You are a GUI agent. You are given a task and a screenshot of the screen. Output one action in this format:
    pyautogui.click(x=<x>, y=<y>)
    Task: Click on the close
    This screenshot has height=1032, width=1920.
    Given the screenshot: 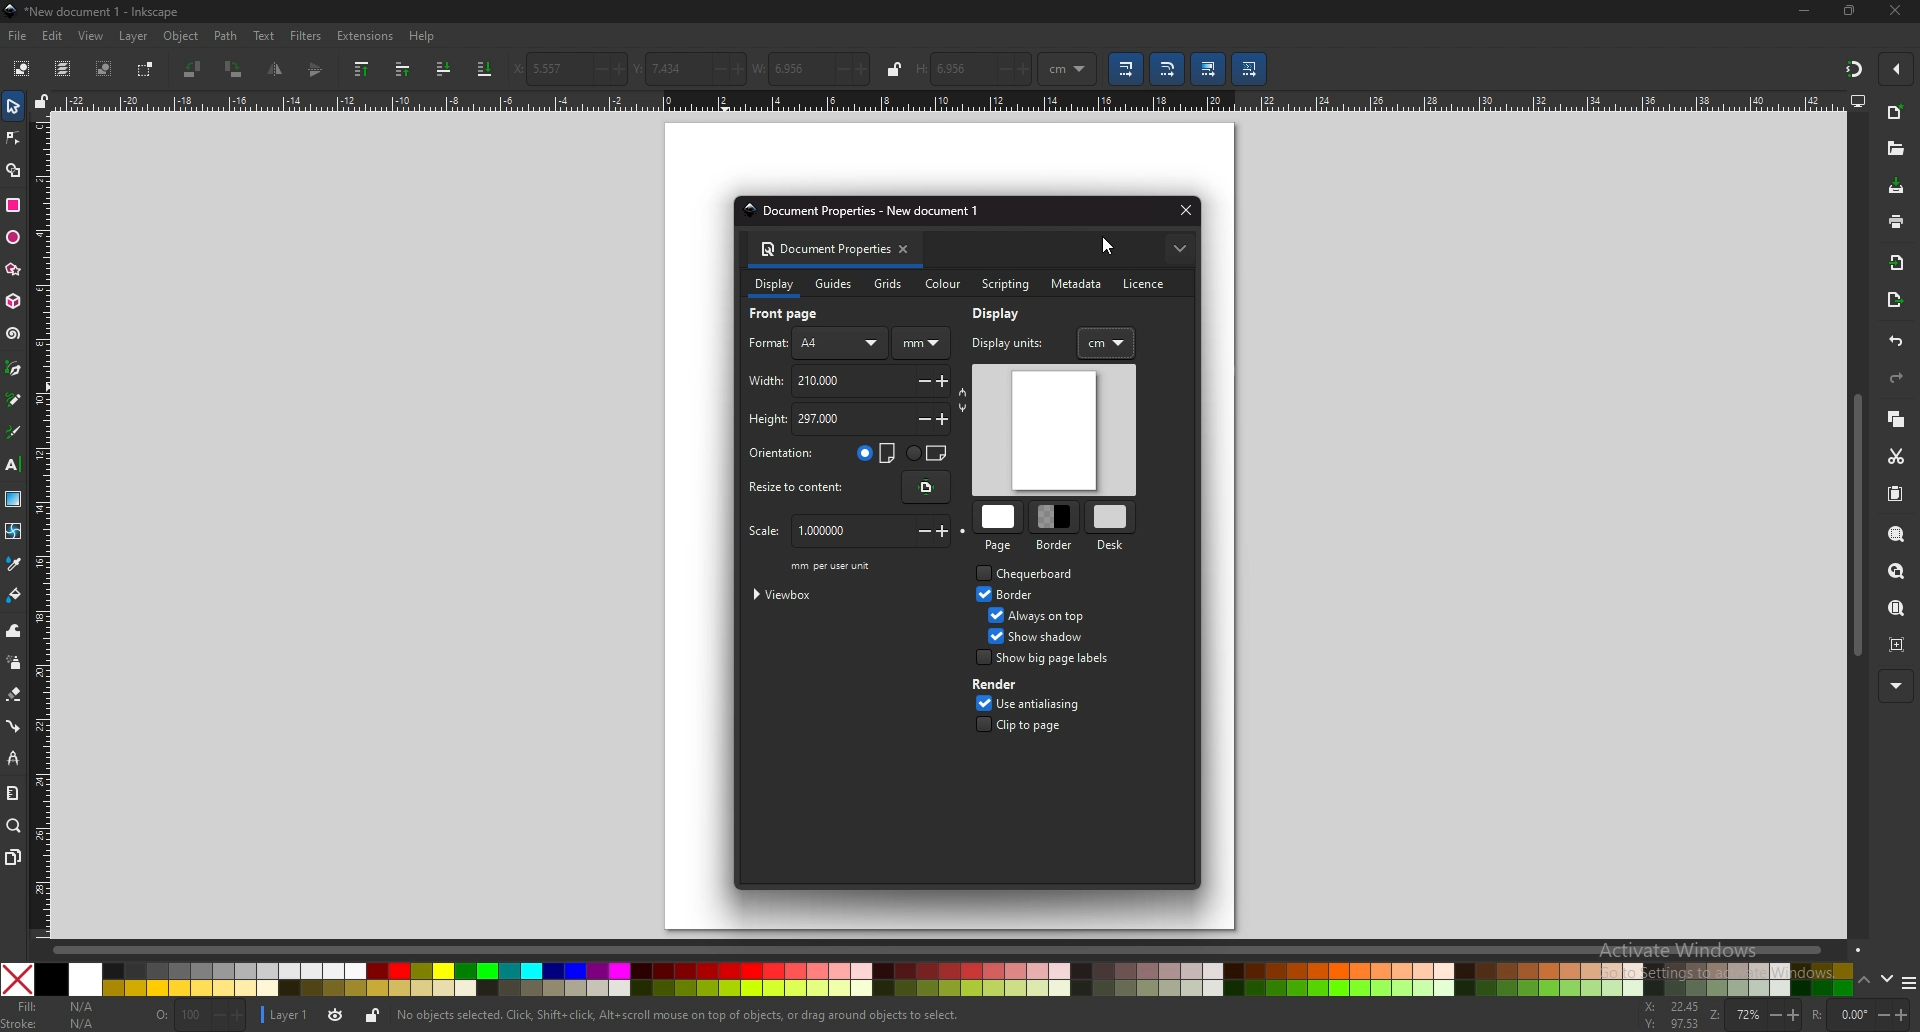 What is the action you would take?
    pyautogui.click(x=1182, y=210)
    